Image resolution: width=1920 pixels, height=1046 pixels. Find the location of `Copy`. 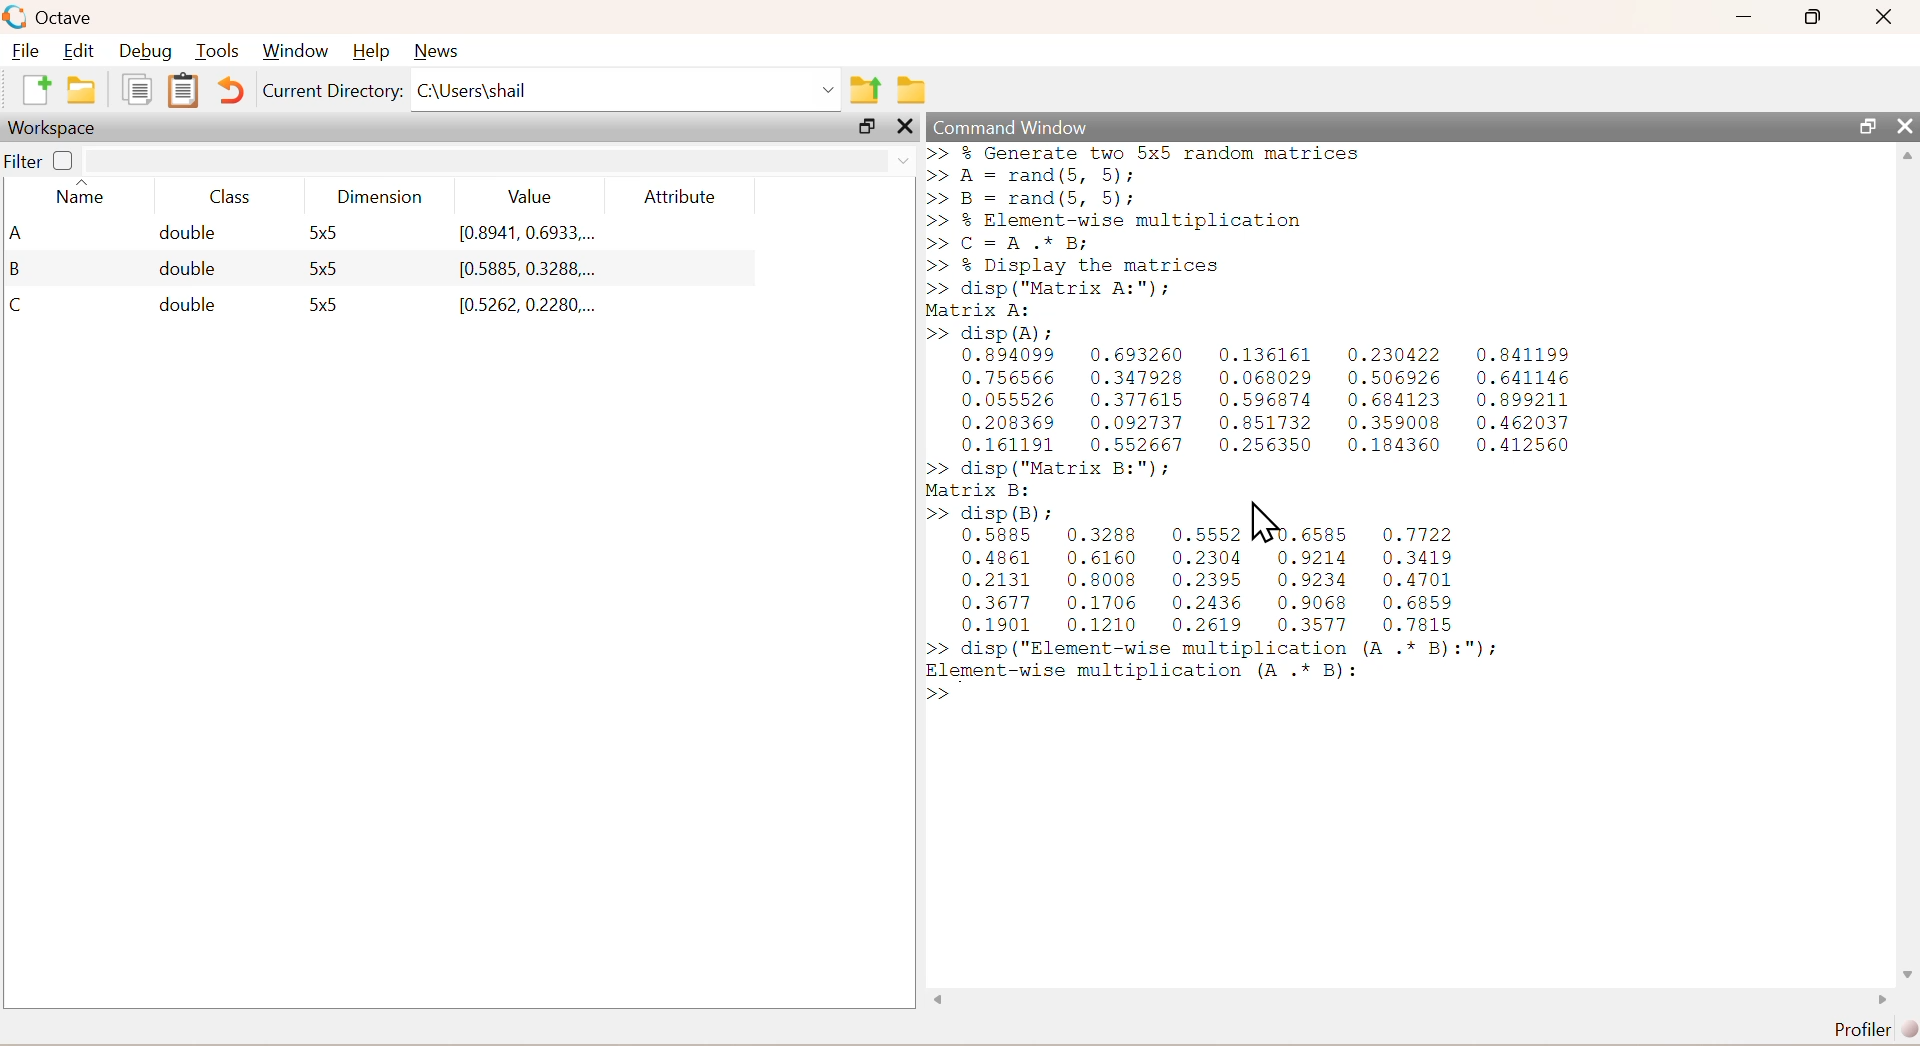

Copy is located at coordinates (137, 96).